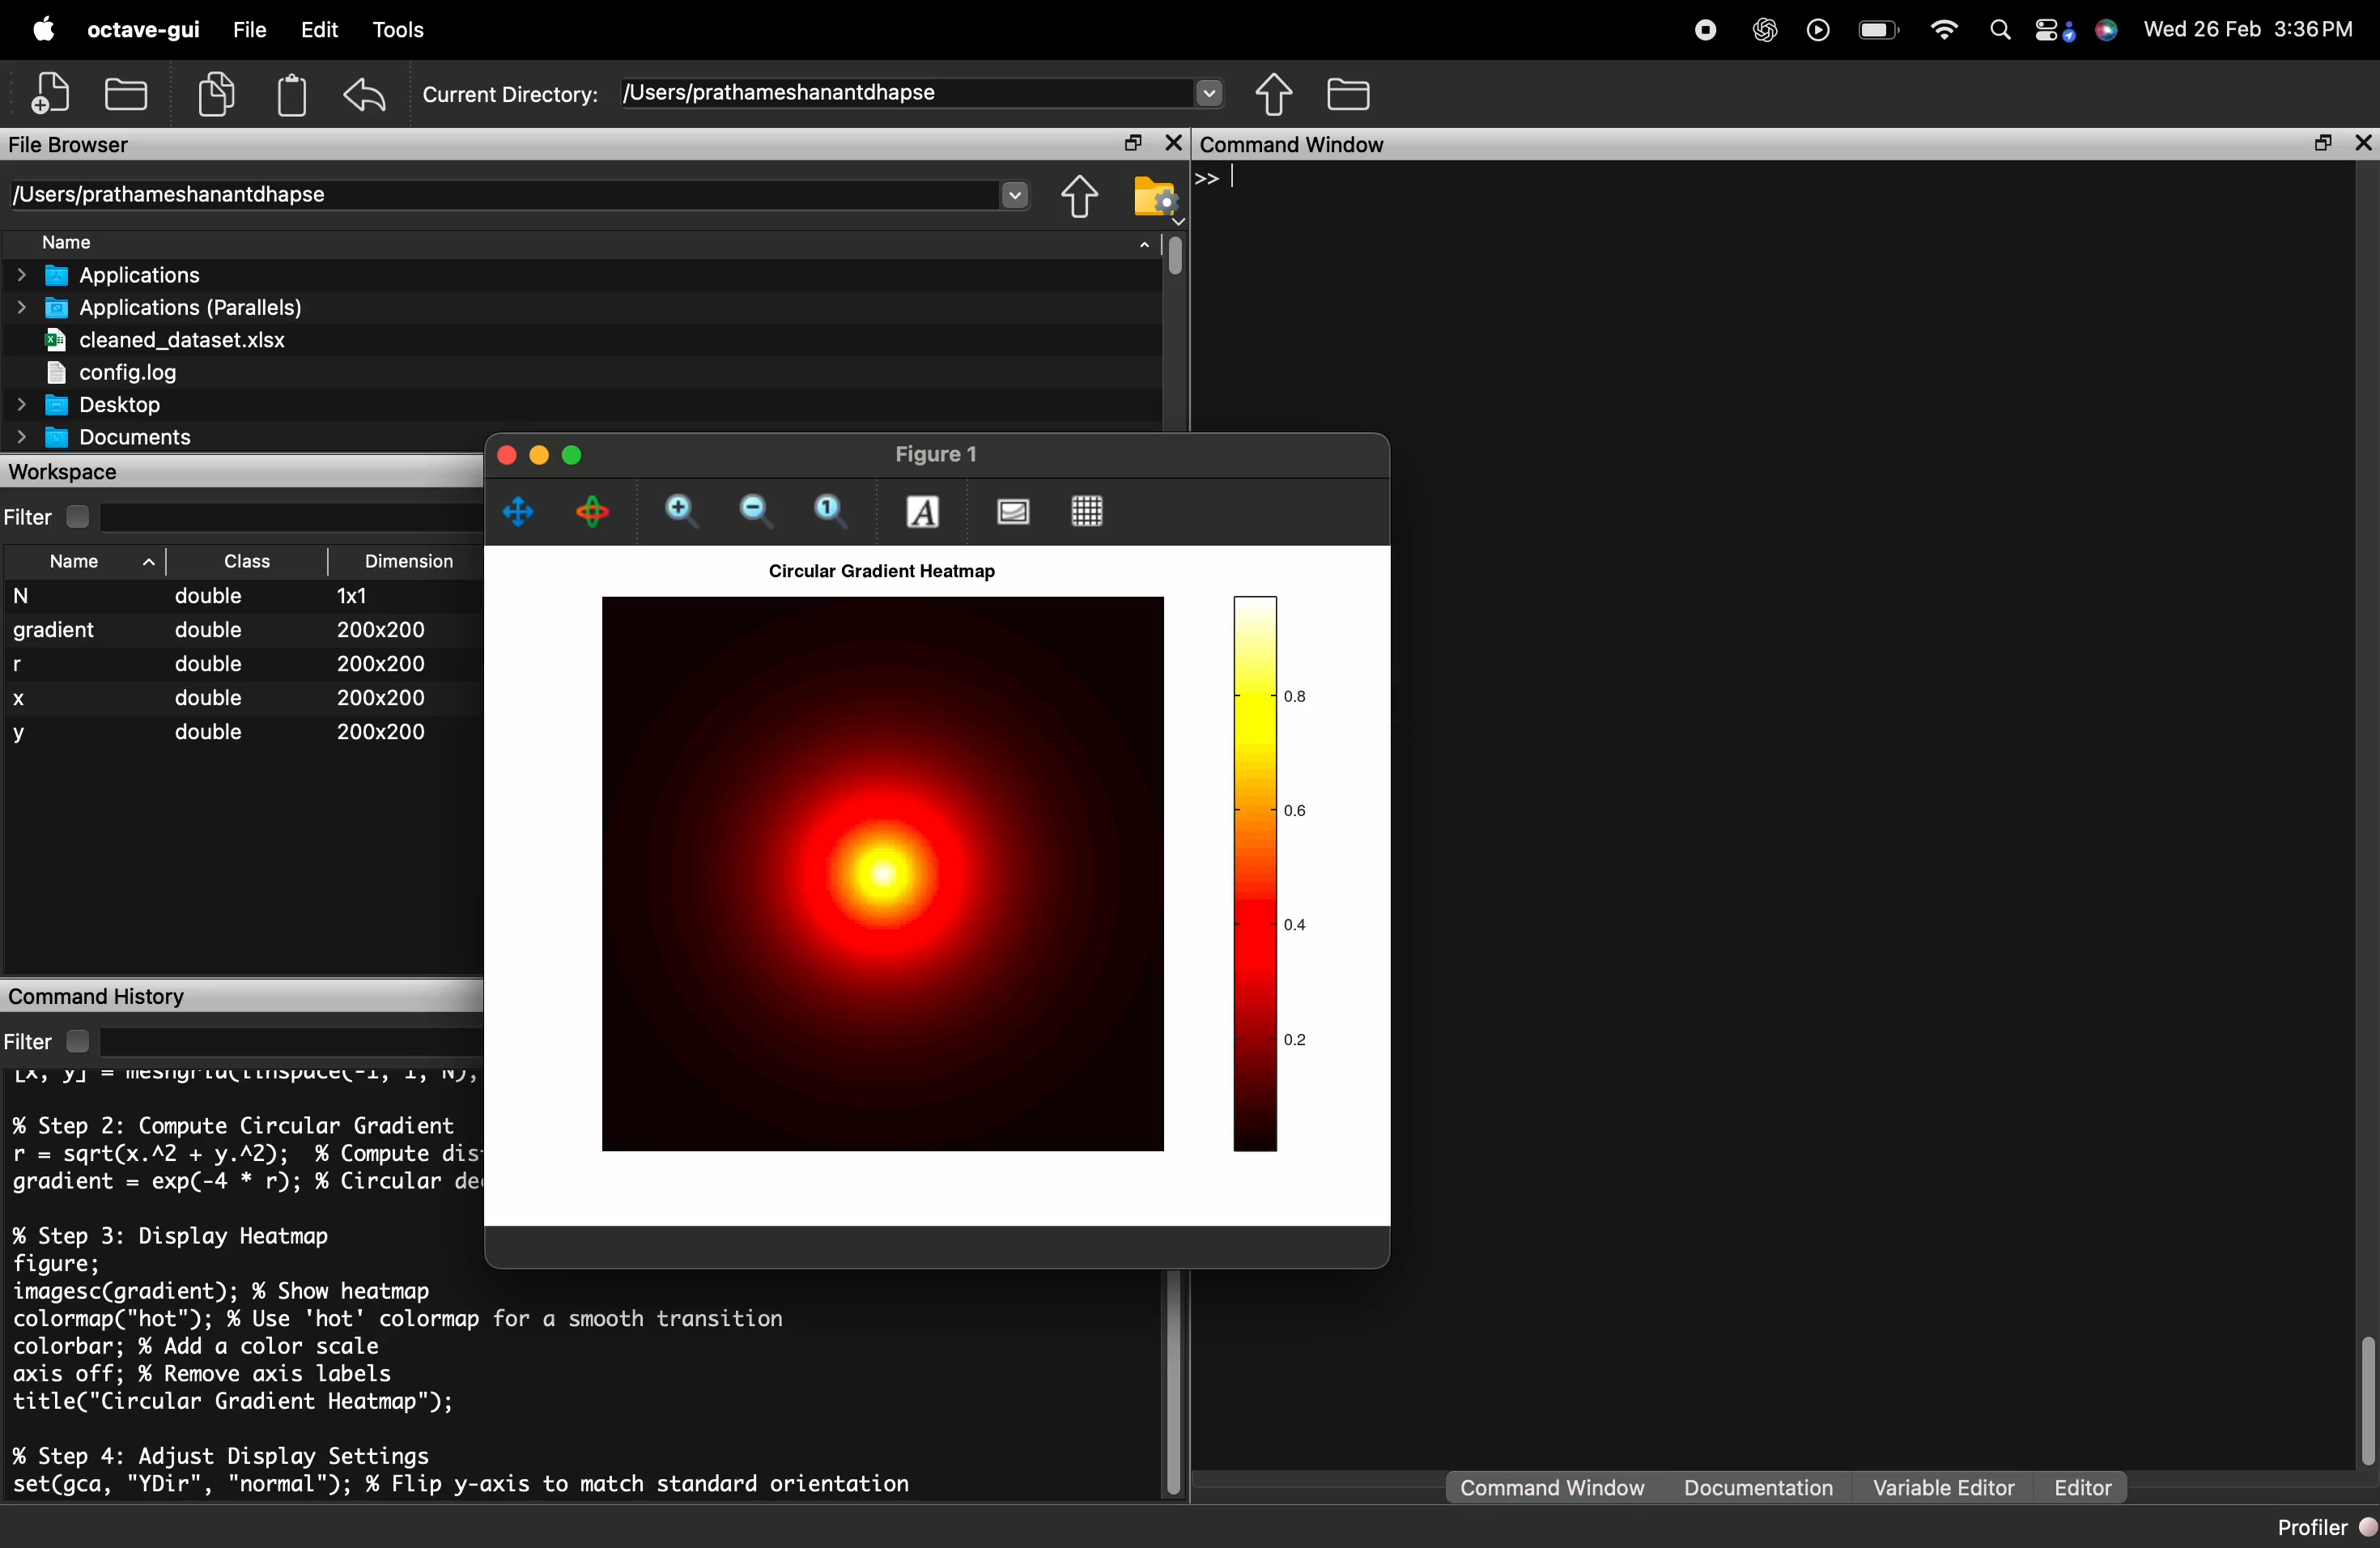 The image size is (2380, 1548). I want to click on y, so click(27, 738).